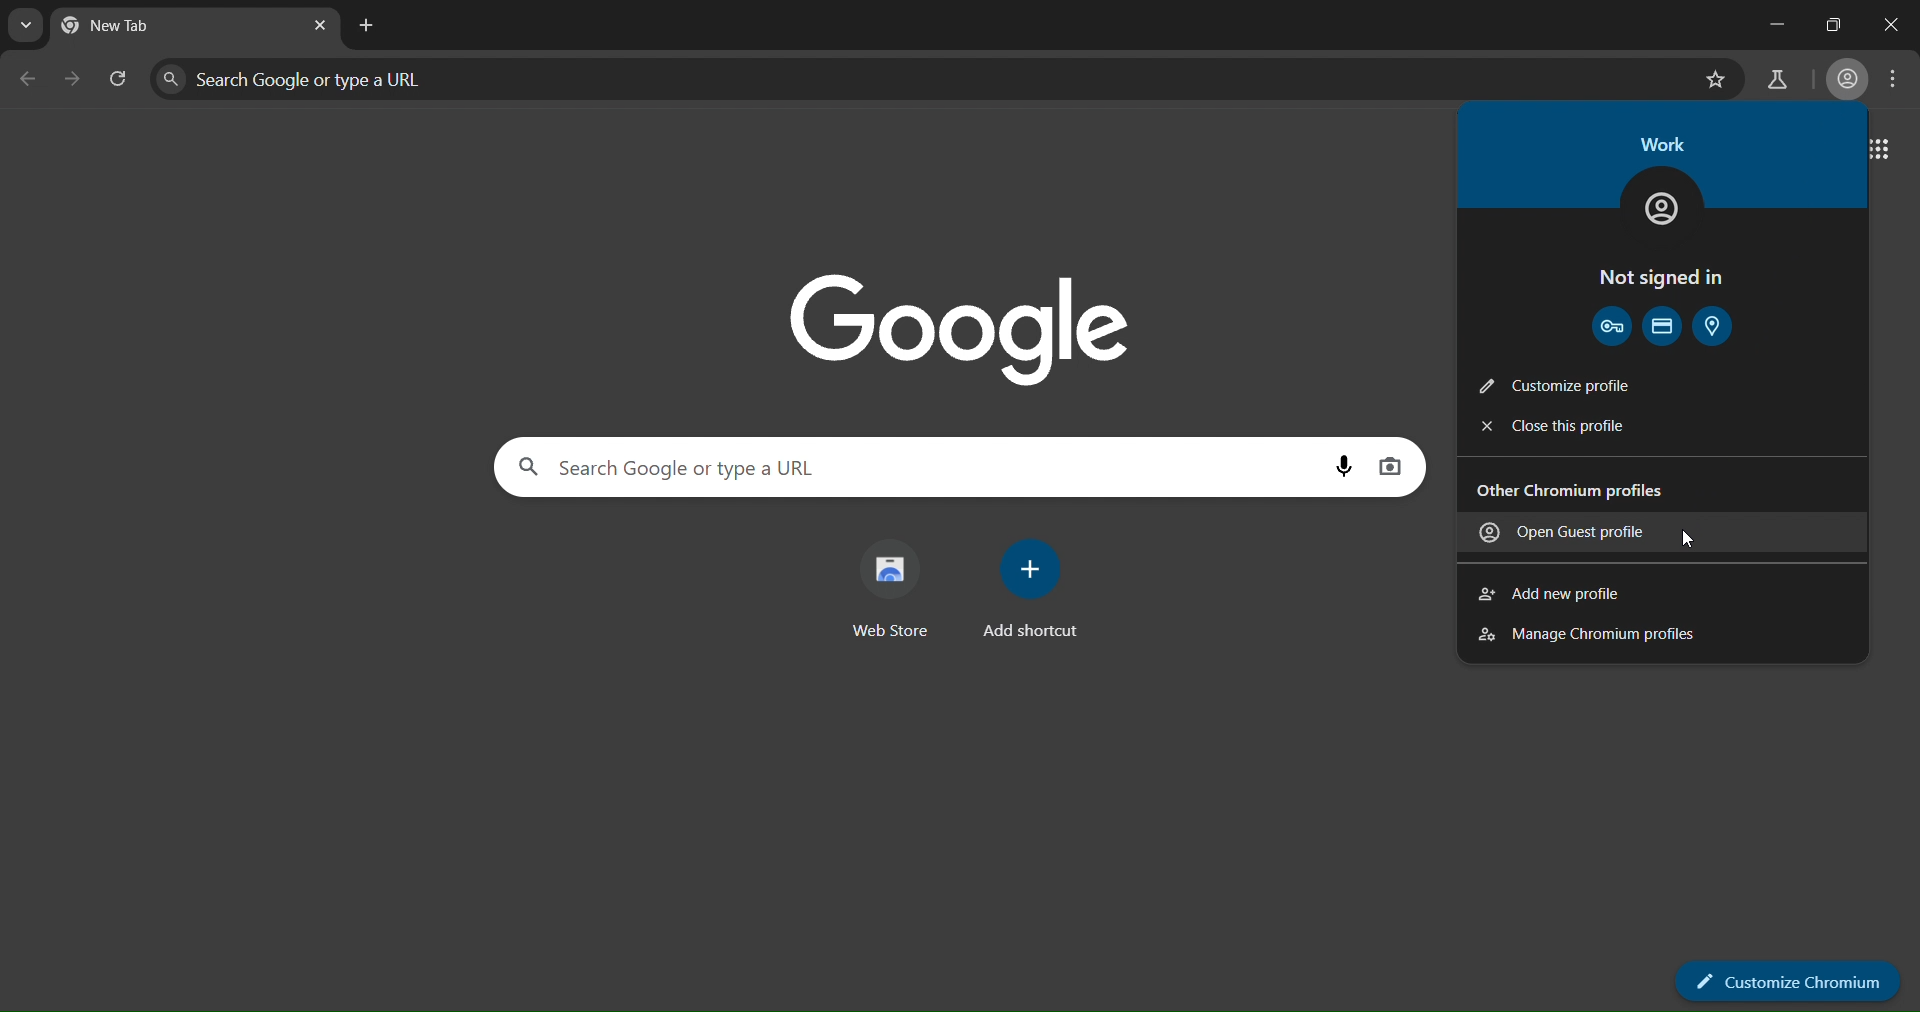  What do you see at coordinates (1342, 468) in the screenshot?
I see `voice search` at bounding box center [1342, 468].